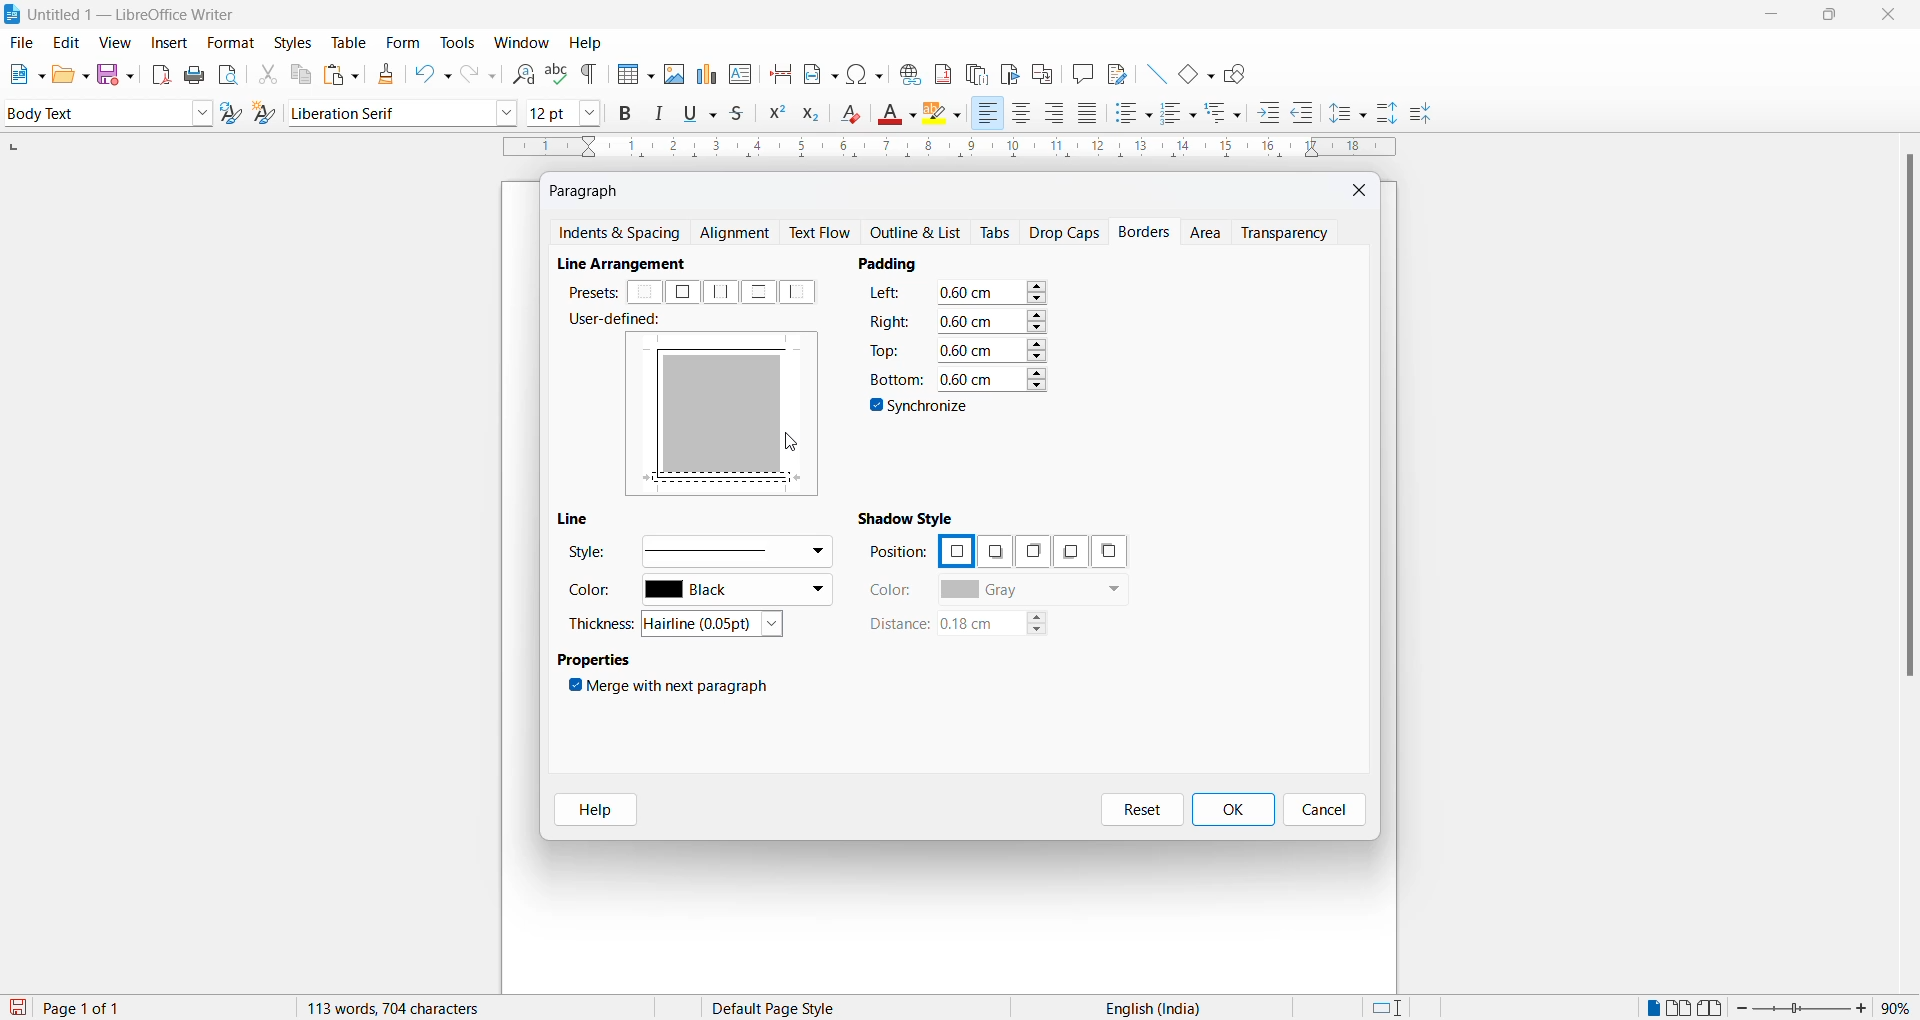 The image size is (1920, 1020). I want to click on insert bookmarks, so click(1009, 71).